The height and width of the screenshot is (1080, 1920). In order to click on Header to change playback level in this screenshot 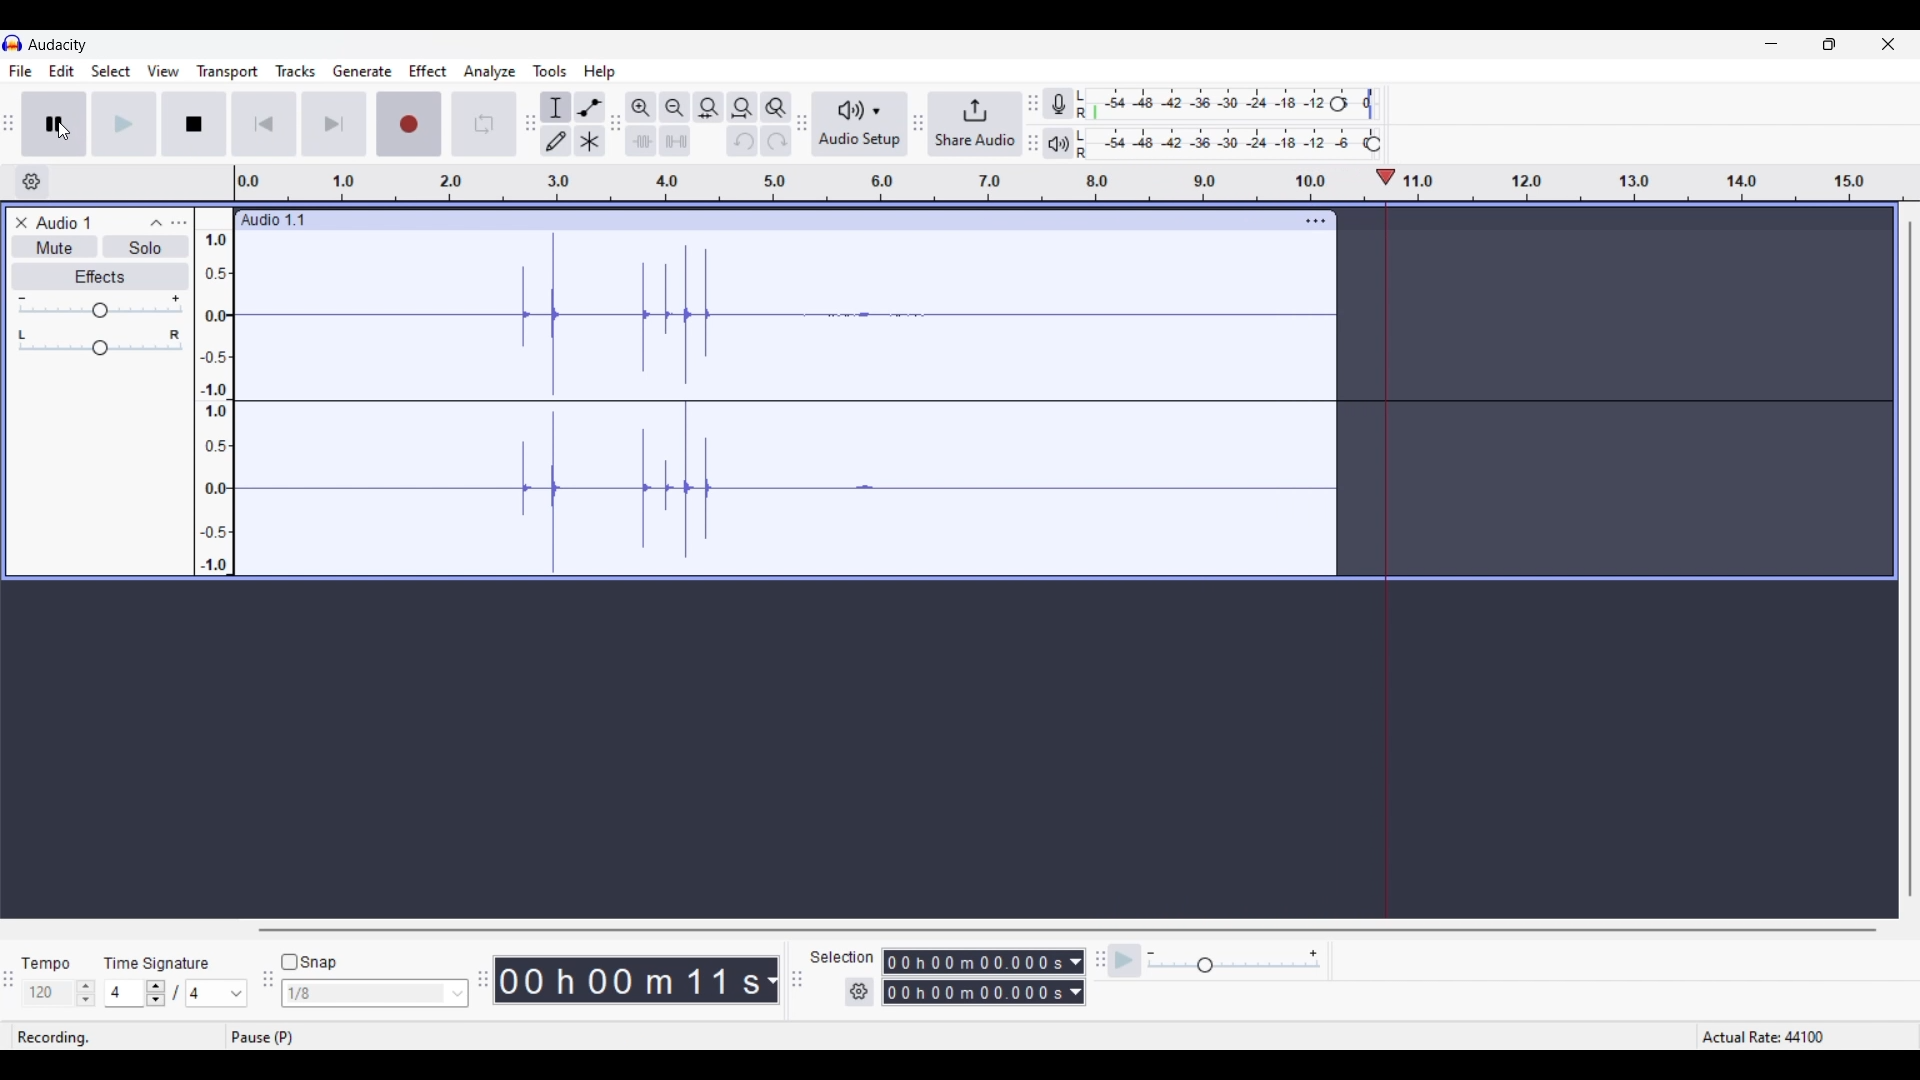, I will do `click(1373, 144)`.